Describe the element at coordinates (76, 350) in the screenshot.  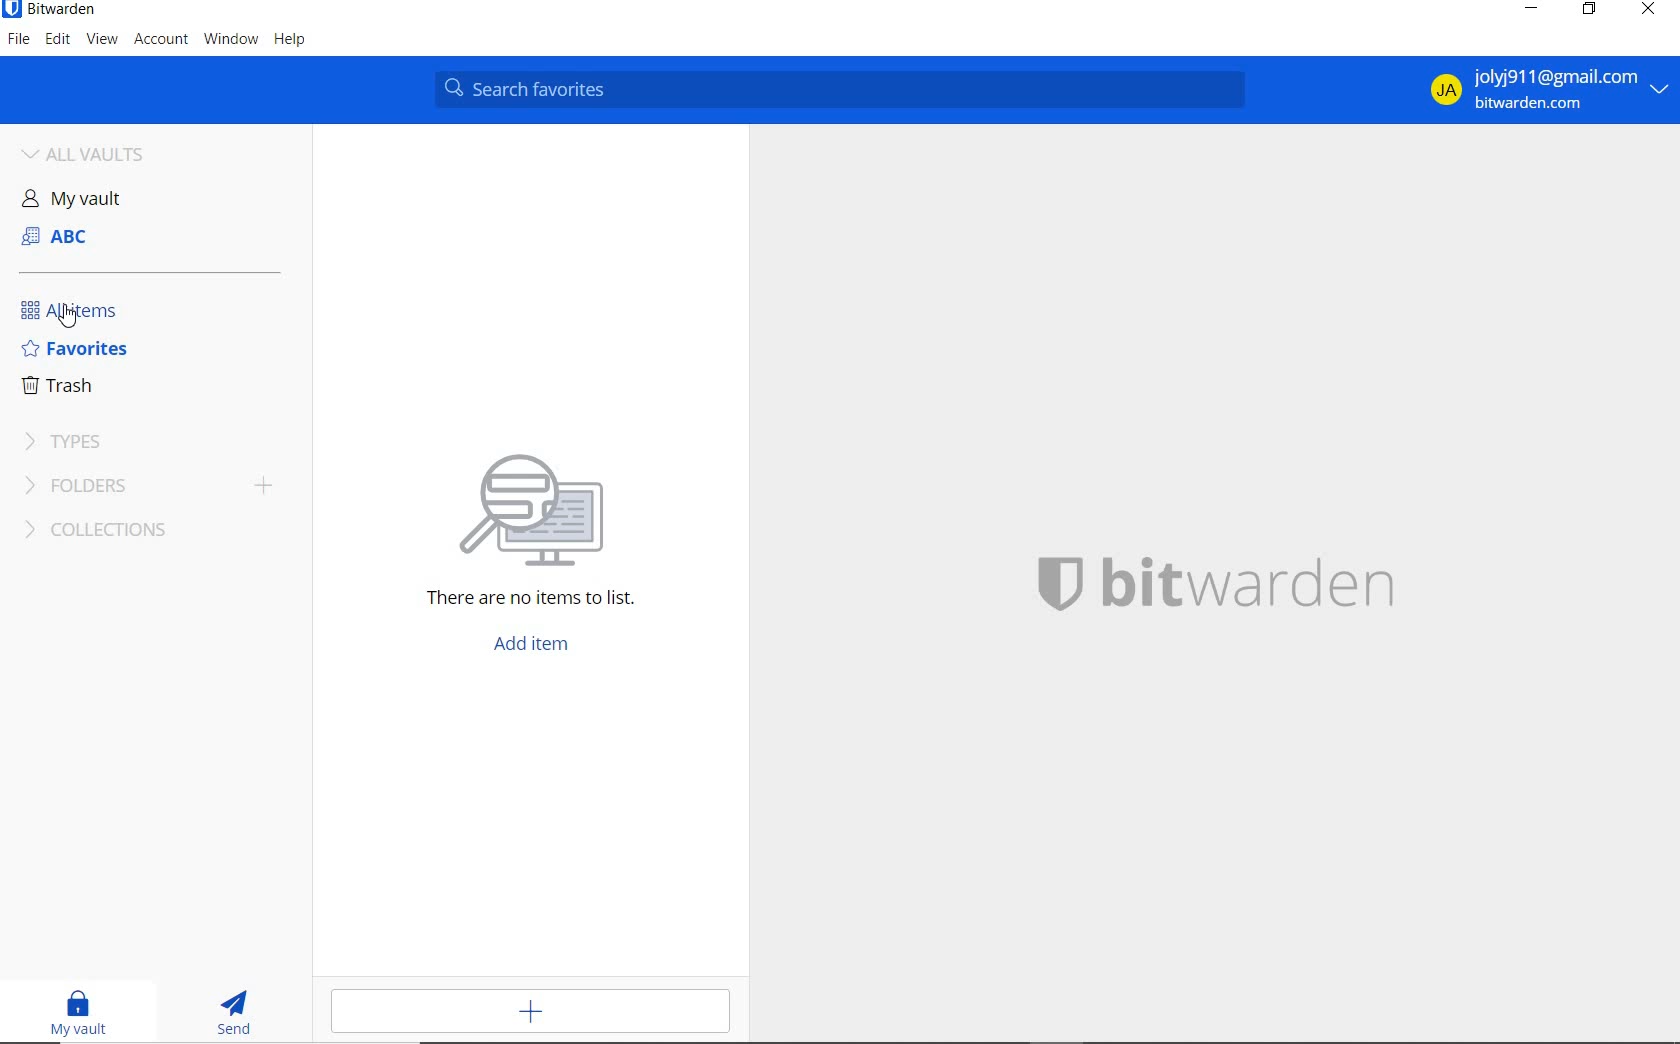
I see `FAVORITES` at that location.